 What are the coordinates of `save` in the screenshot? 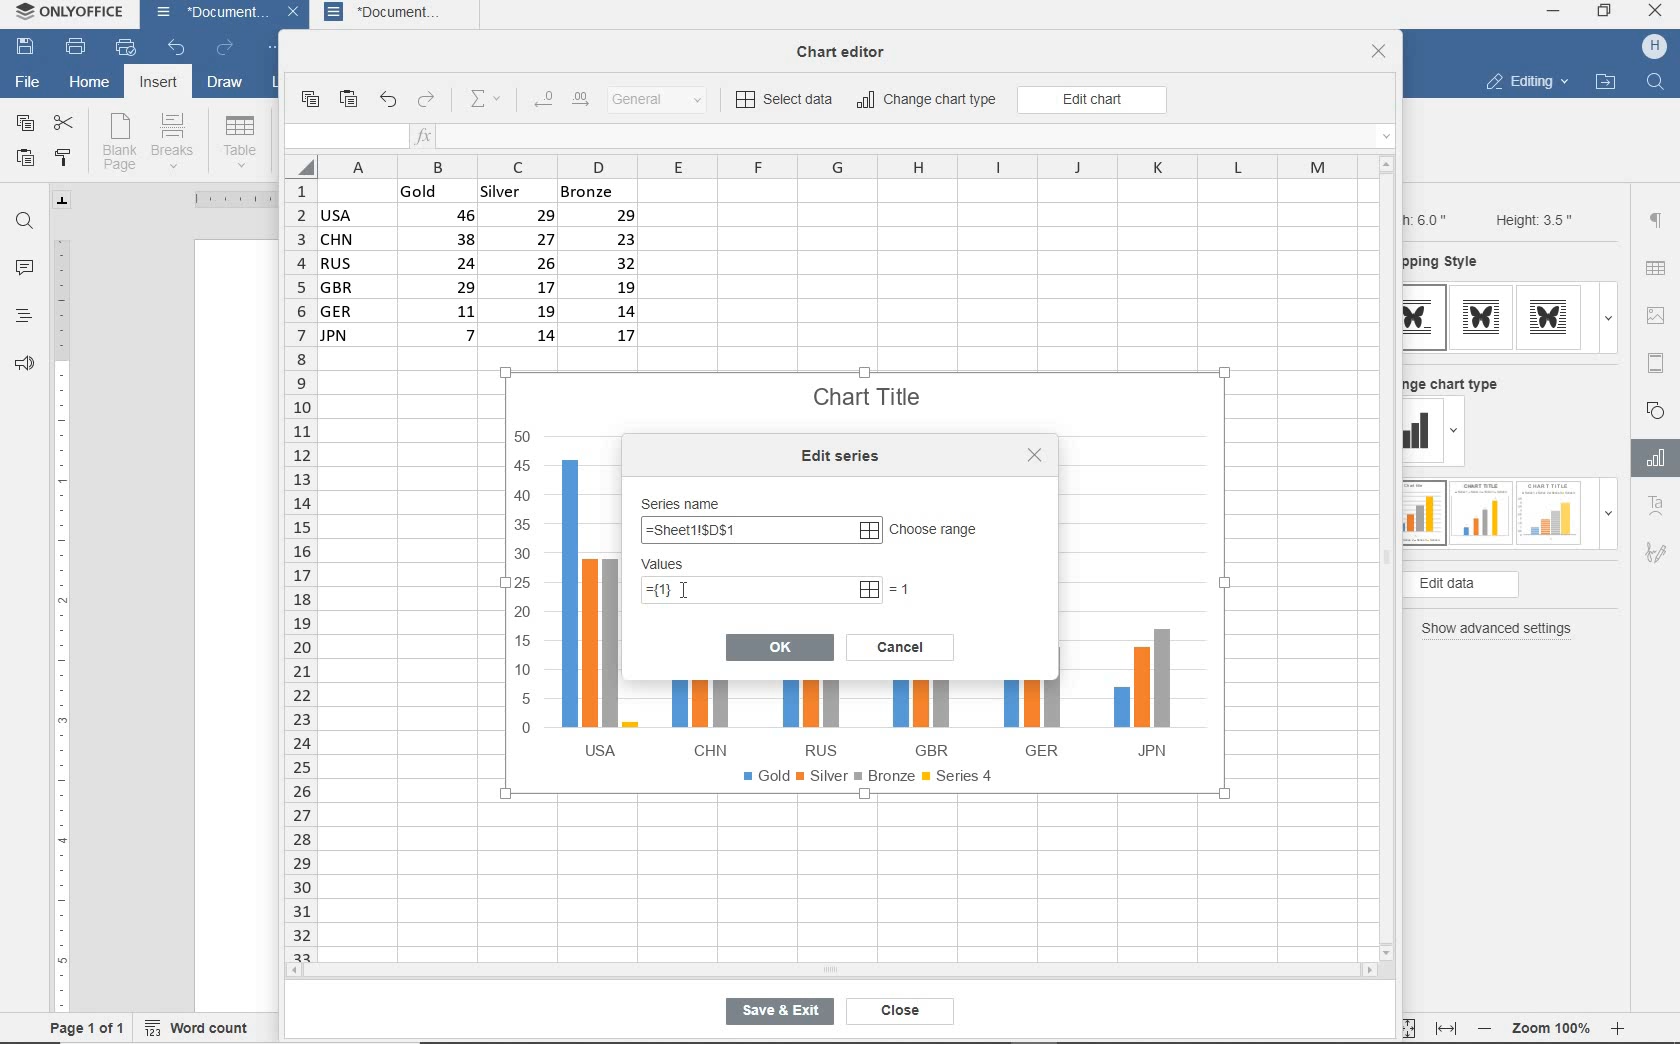 It's located at (26, 48).